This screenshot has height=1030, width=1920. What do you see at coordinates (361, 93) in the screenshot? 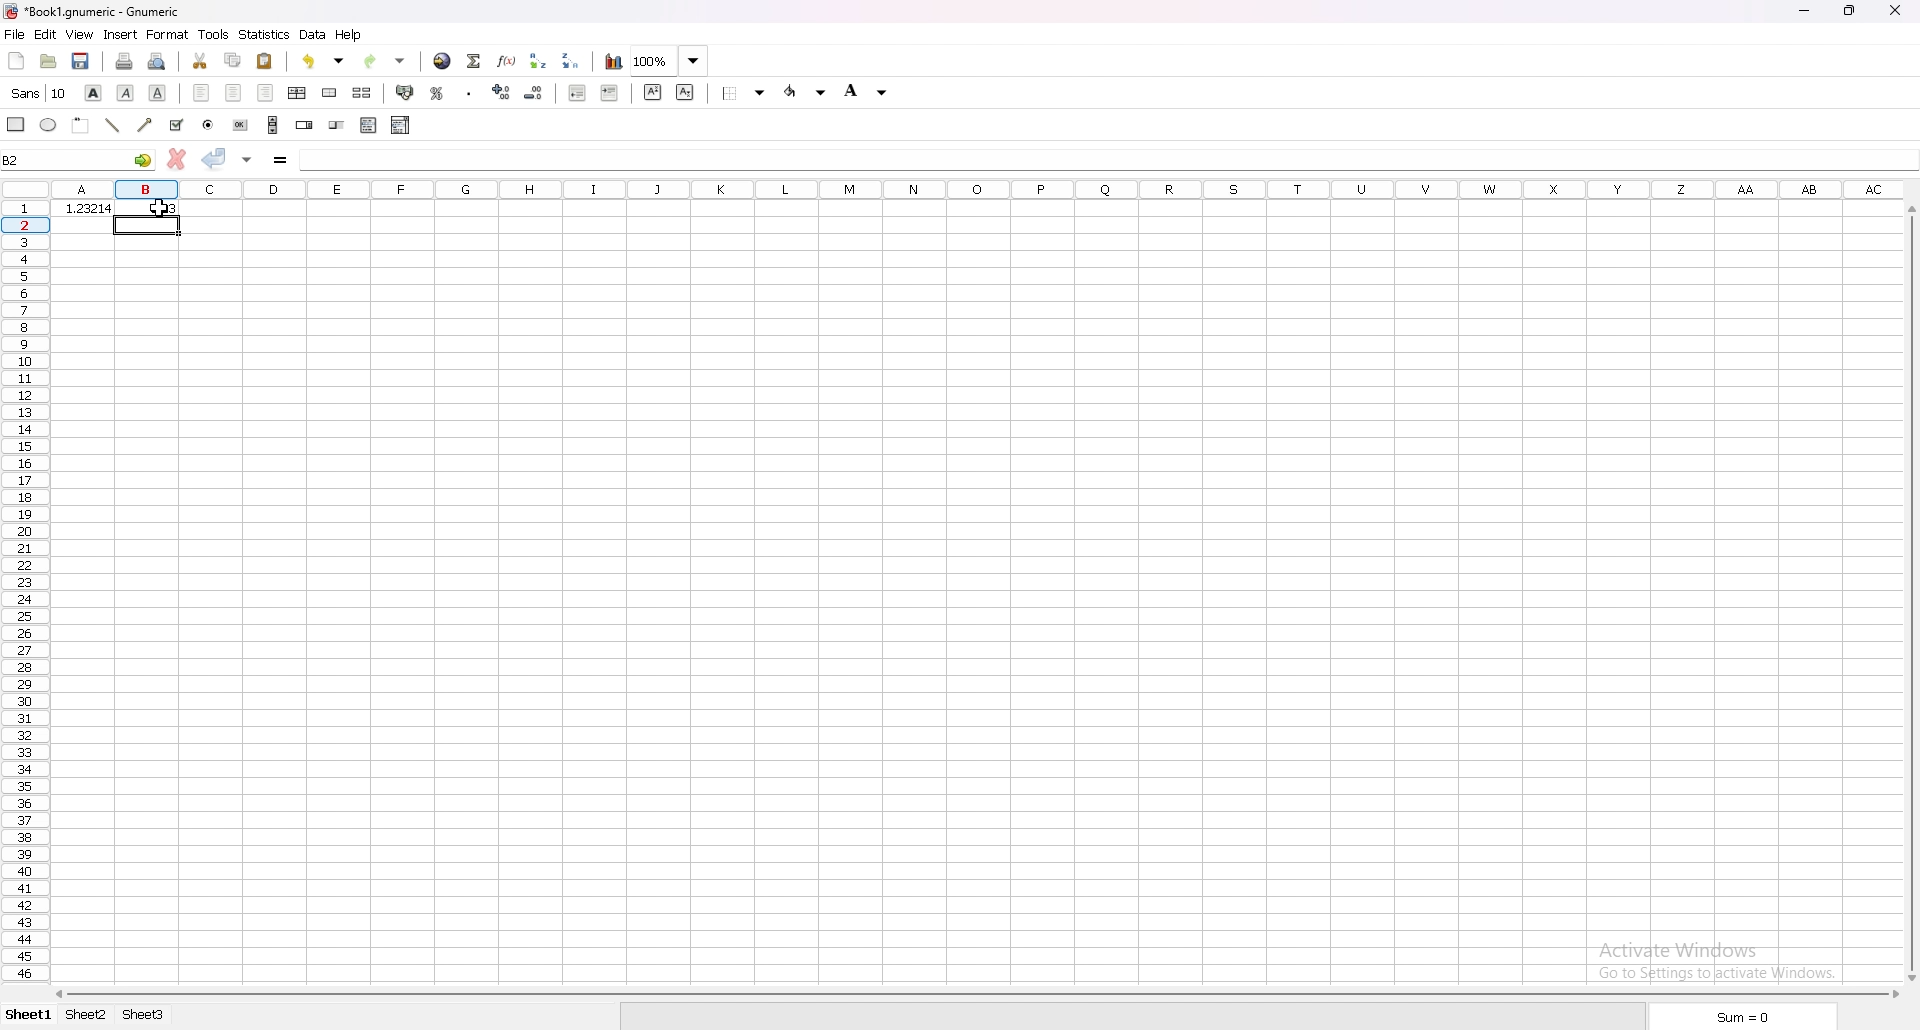
I see `split merged cells` at bounding box center [361, 93].